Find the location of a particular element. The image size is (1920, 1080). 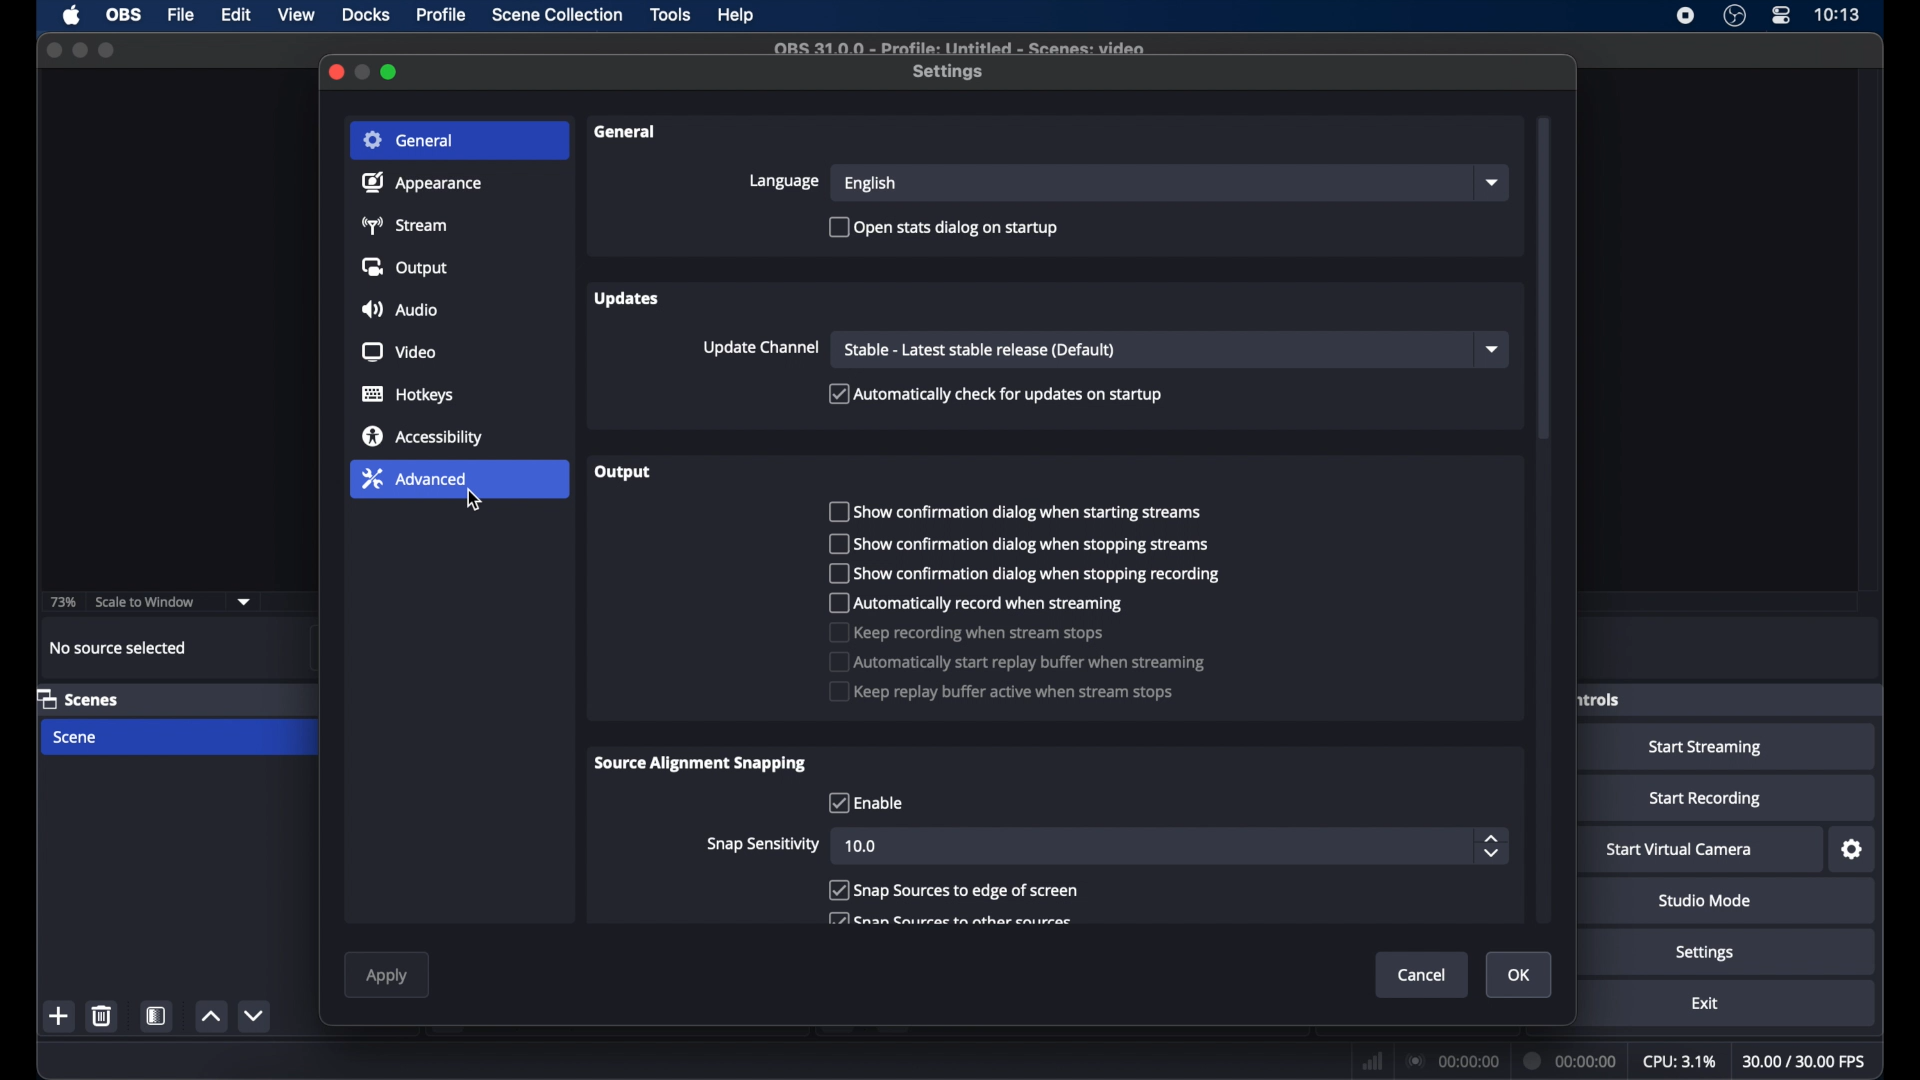

obscure labels is located at coordinates (1598, 697).